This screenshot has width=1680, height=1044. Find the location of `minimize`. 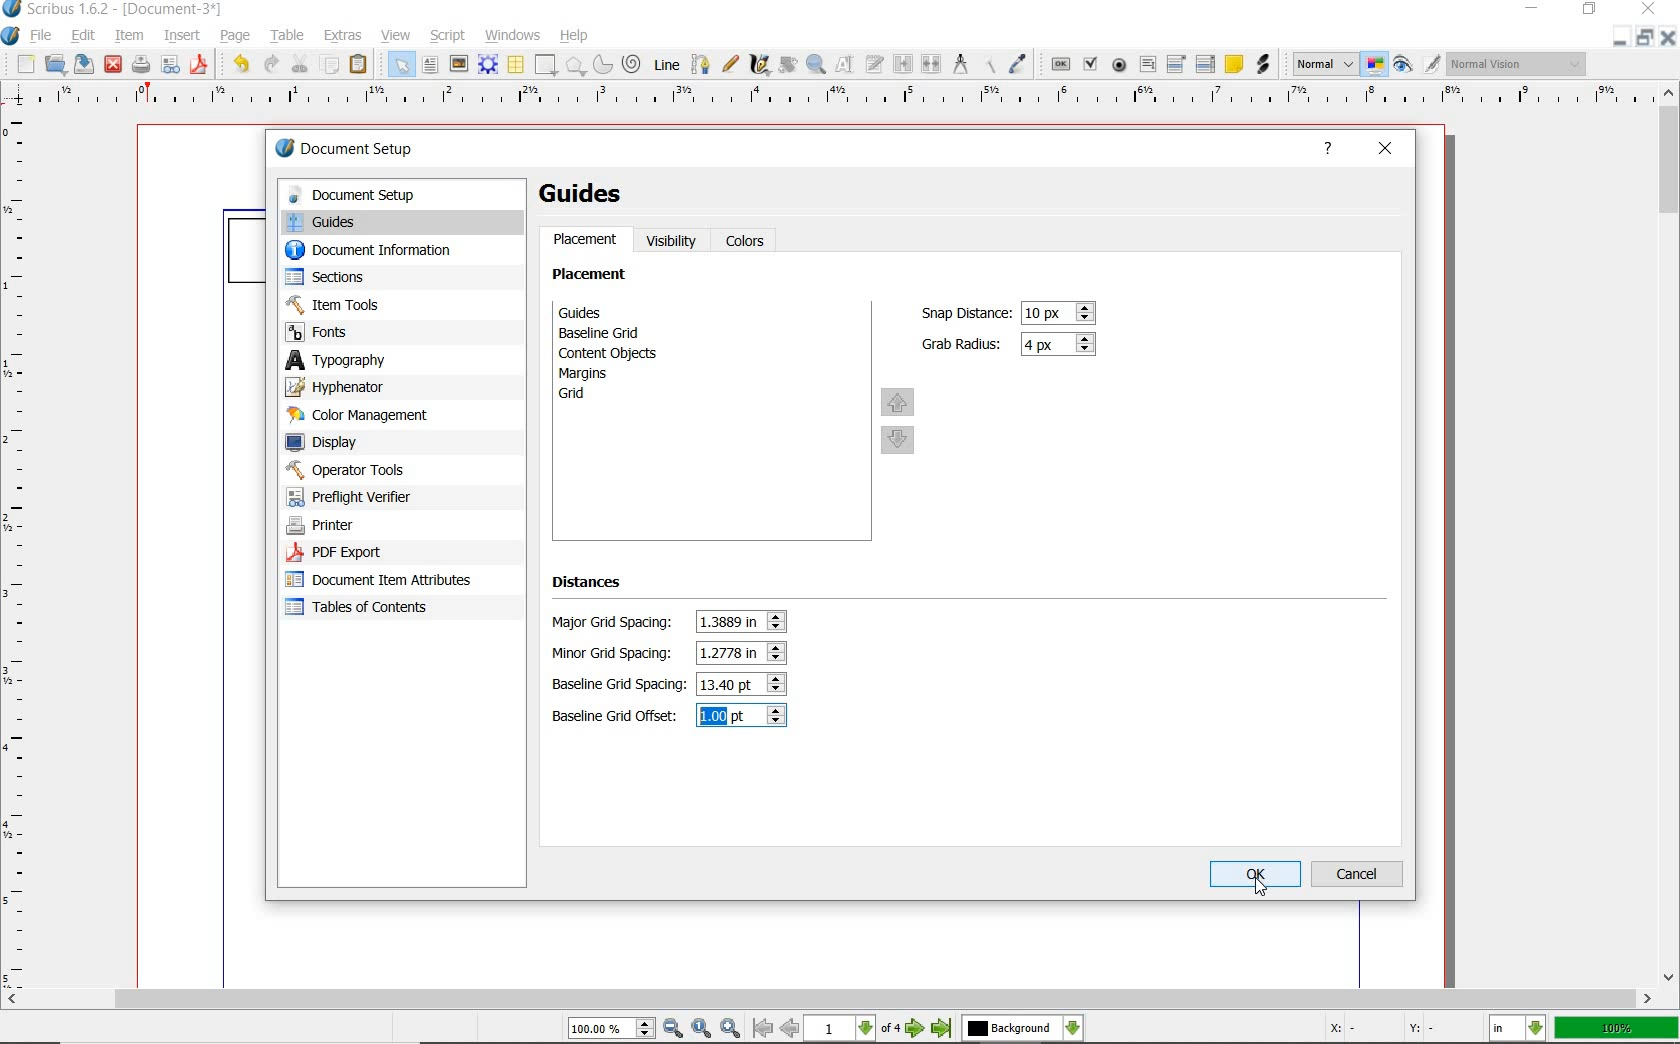

minimize is located at coordinates (1622, 37).